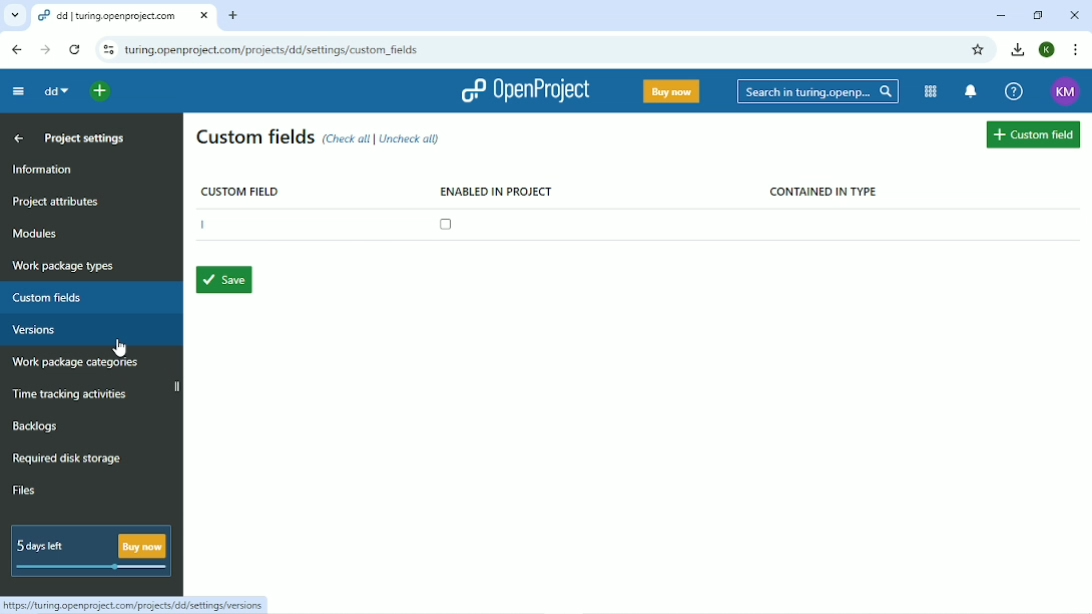 This screenshot has height=614, width=1092. What do you see at coordinates (1078, 50) in the screenshot?
I see `Customize and control google chrome` at bounding box center [1078, 50].